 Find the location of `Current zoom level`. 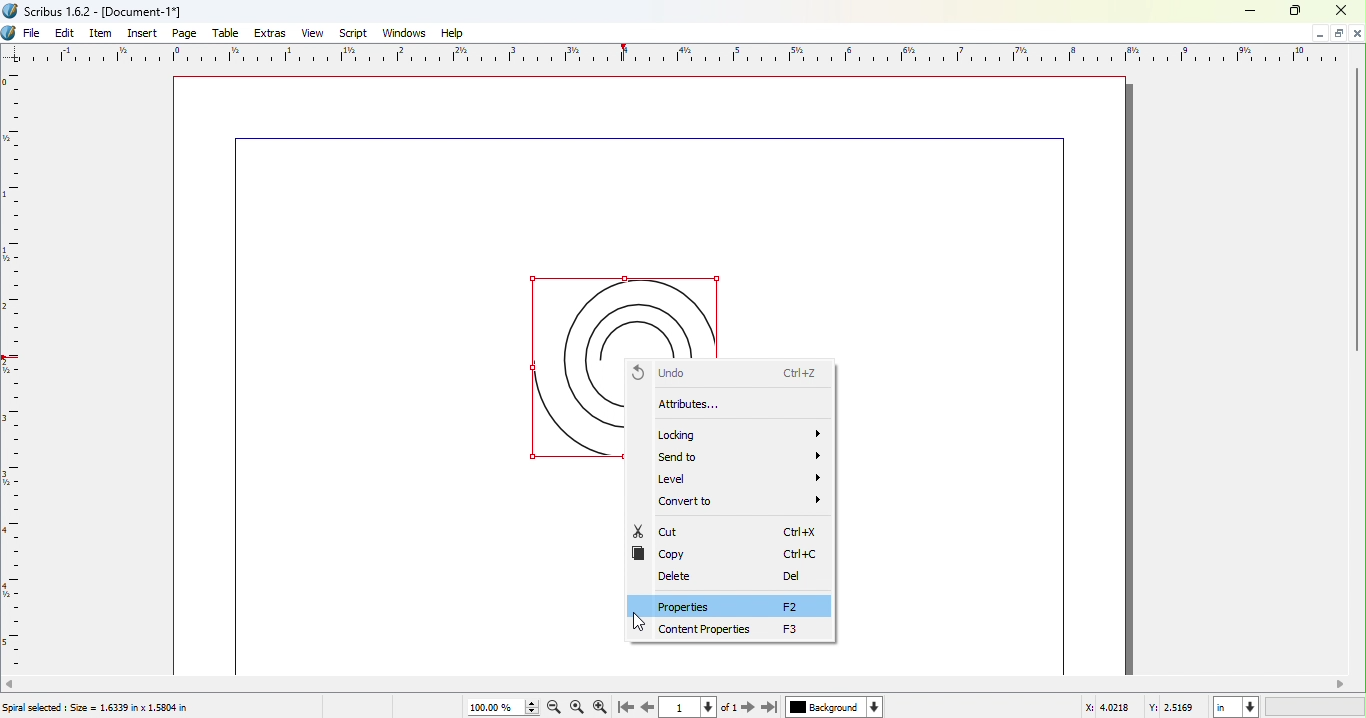

Current zoom level is located at coordinates (492, 708).